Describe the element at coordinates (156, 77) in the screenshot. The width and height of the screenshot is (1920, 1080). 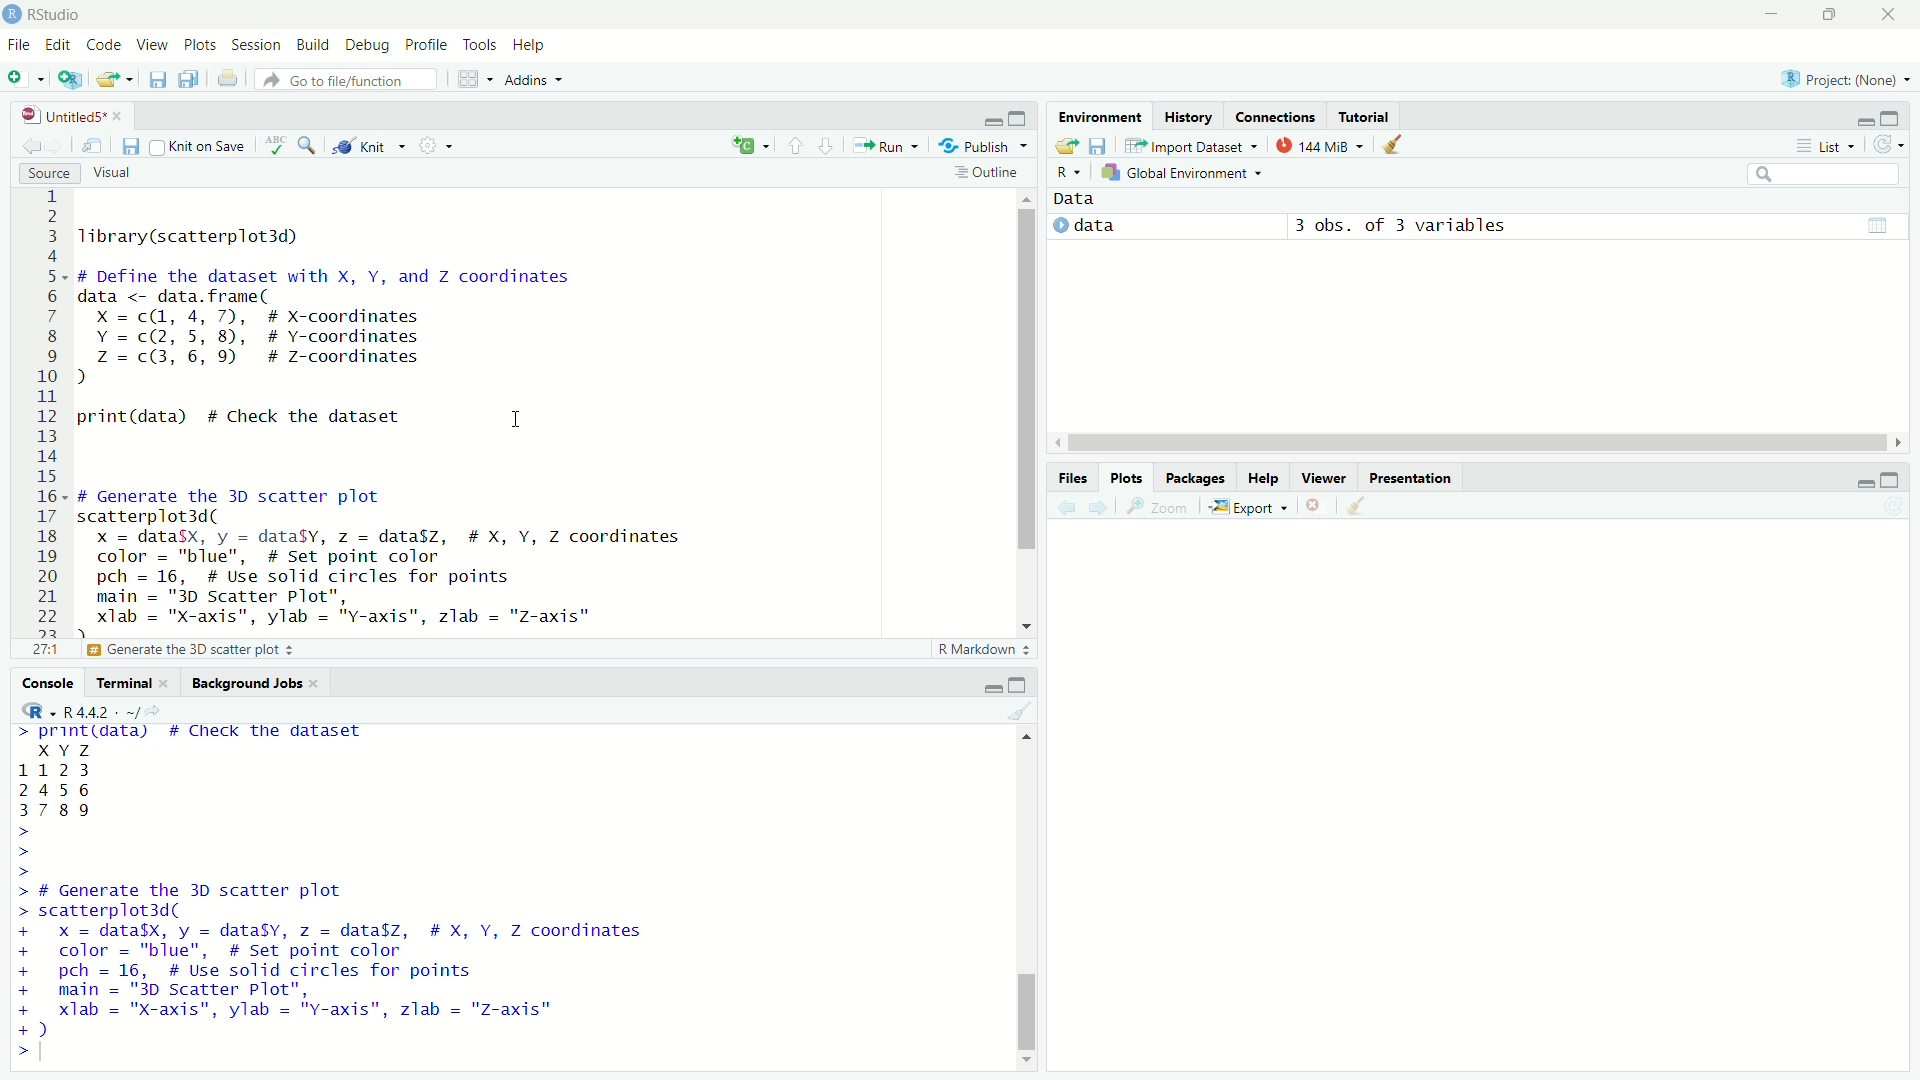
I see `Save current document` at that location.